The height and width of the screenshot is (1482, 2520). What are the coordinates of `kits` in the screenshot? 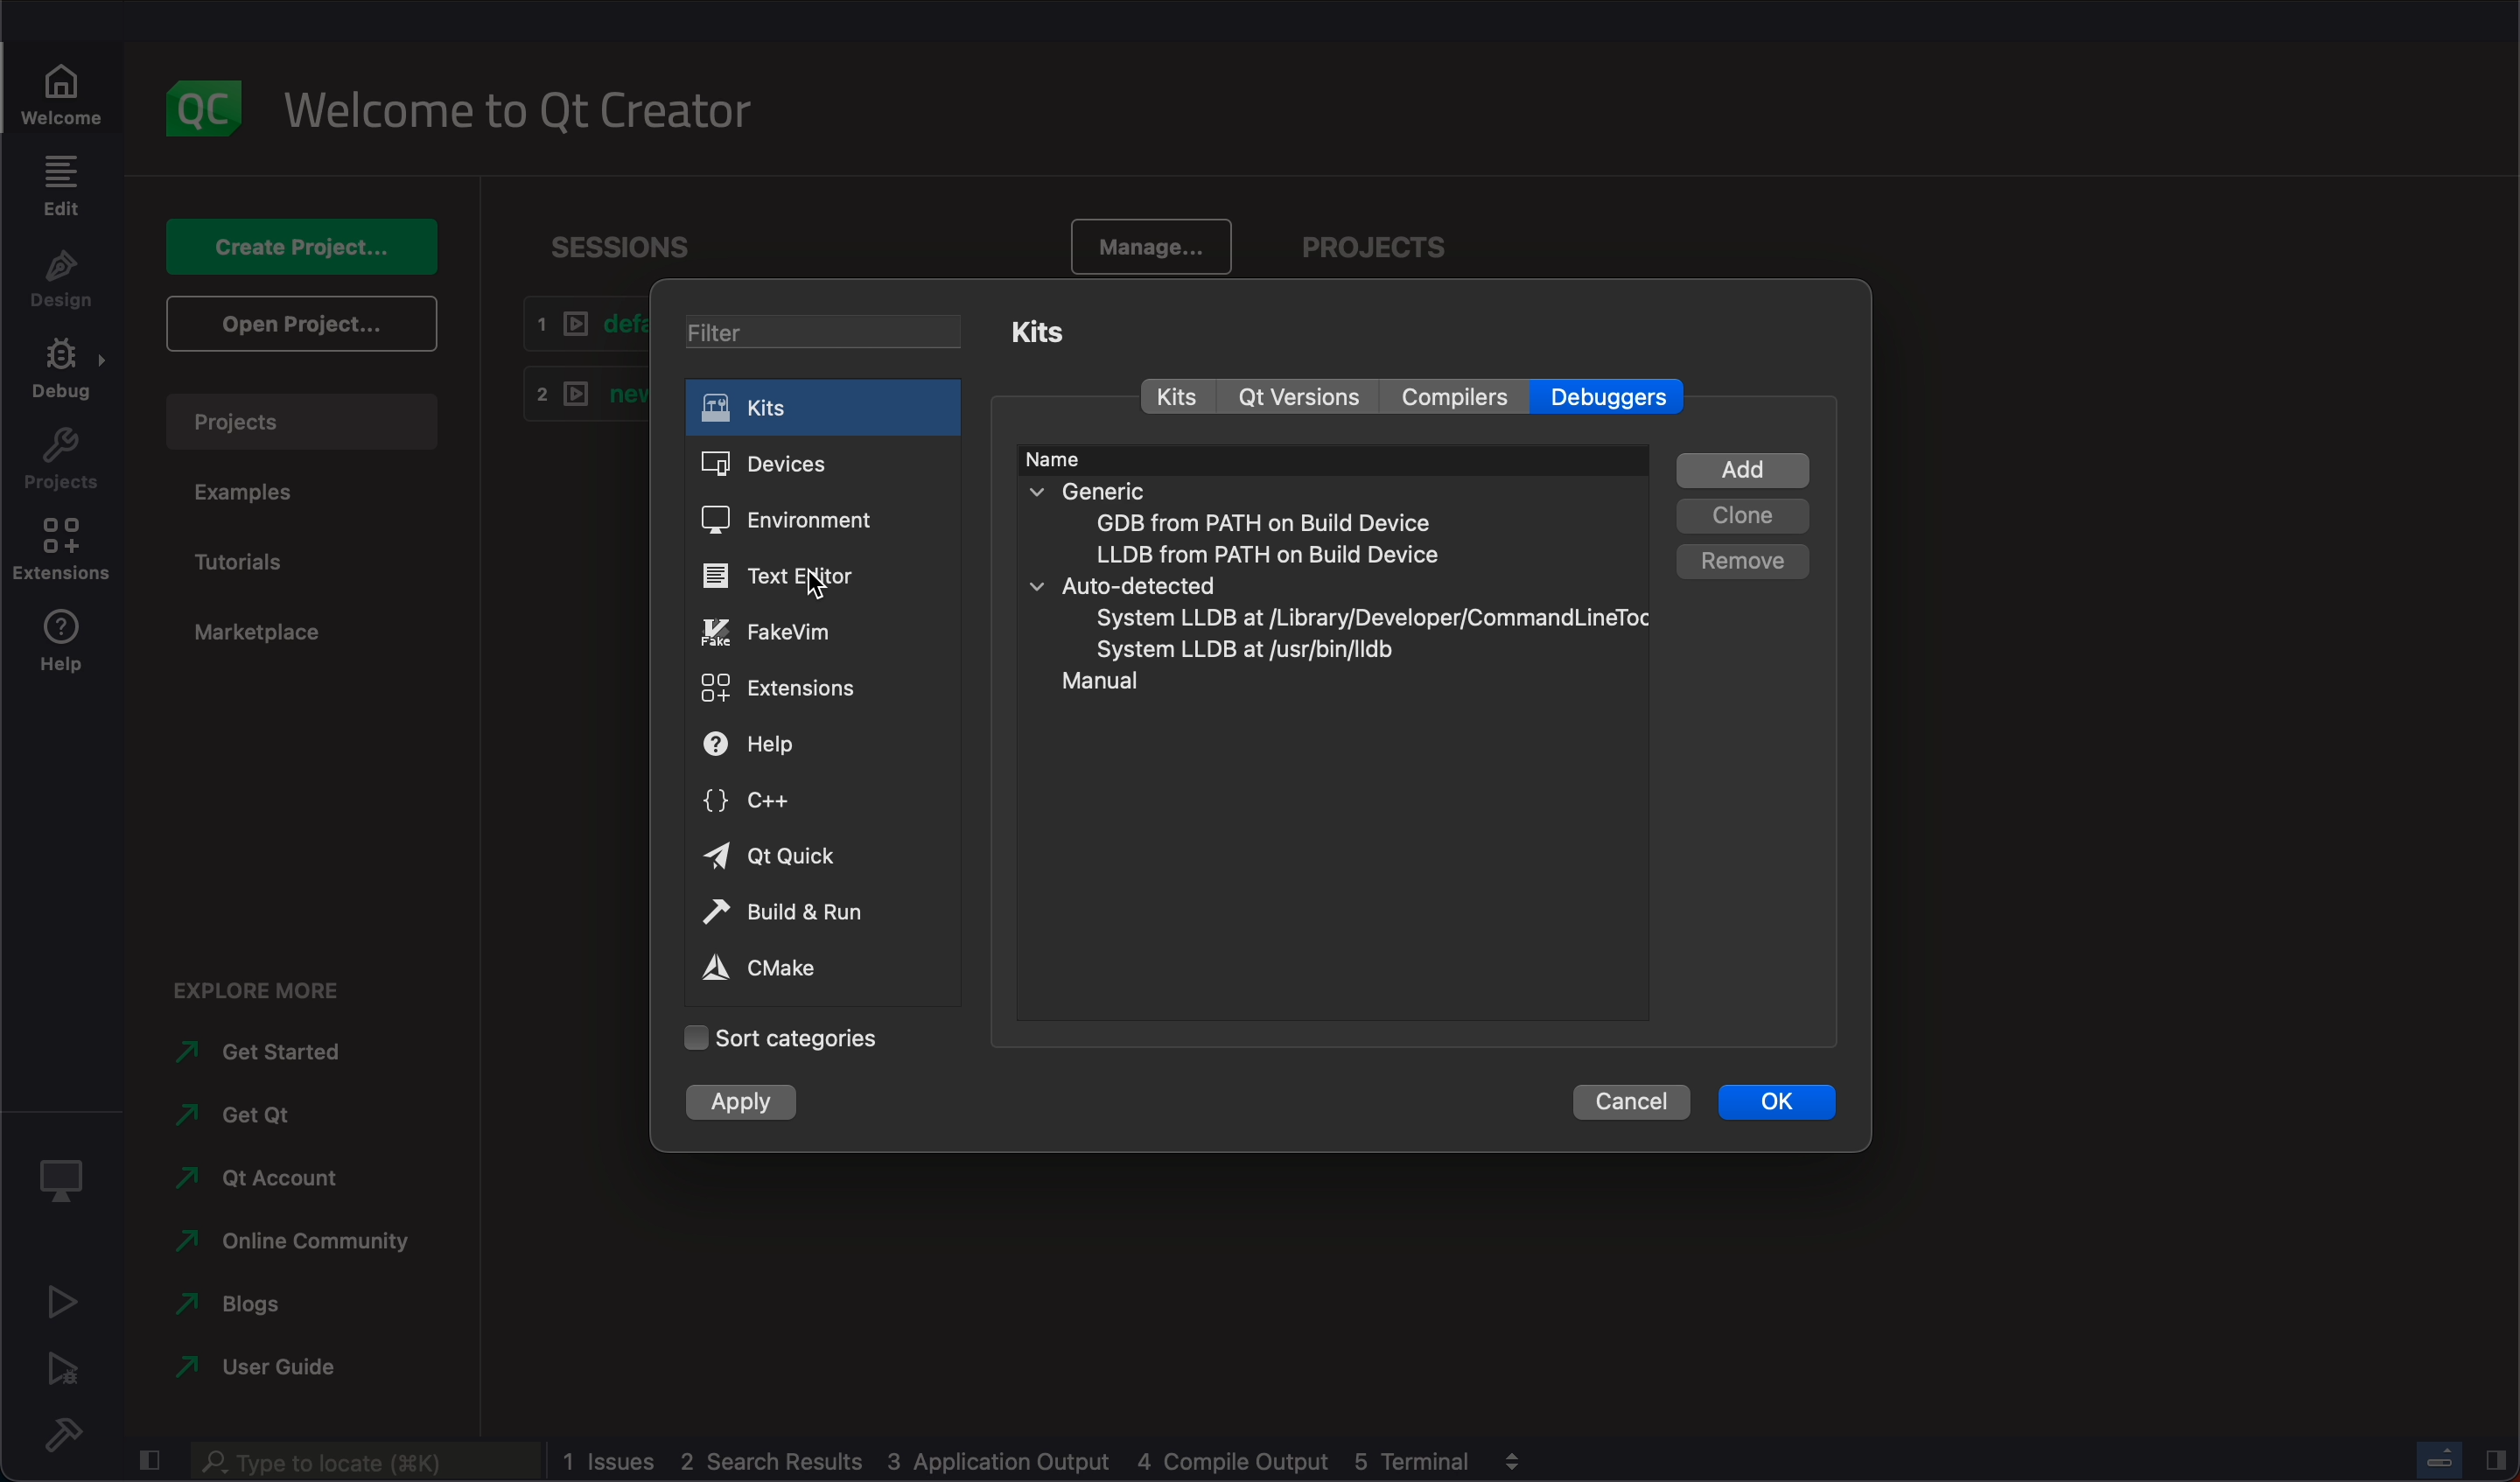 It's located at (1179, 397).